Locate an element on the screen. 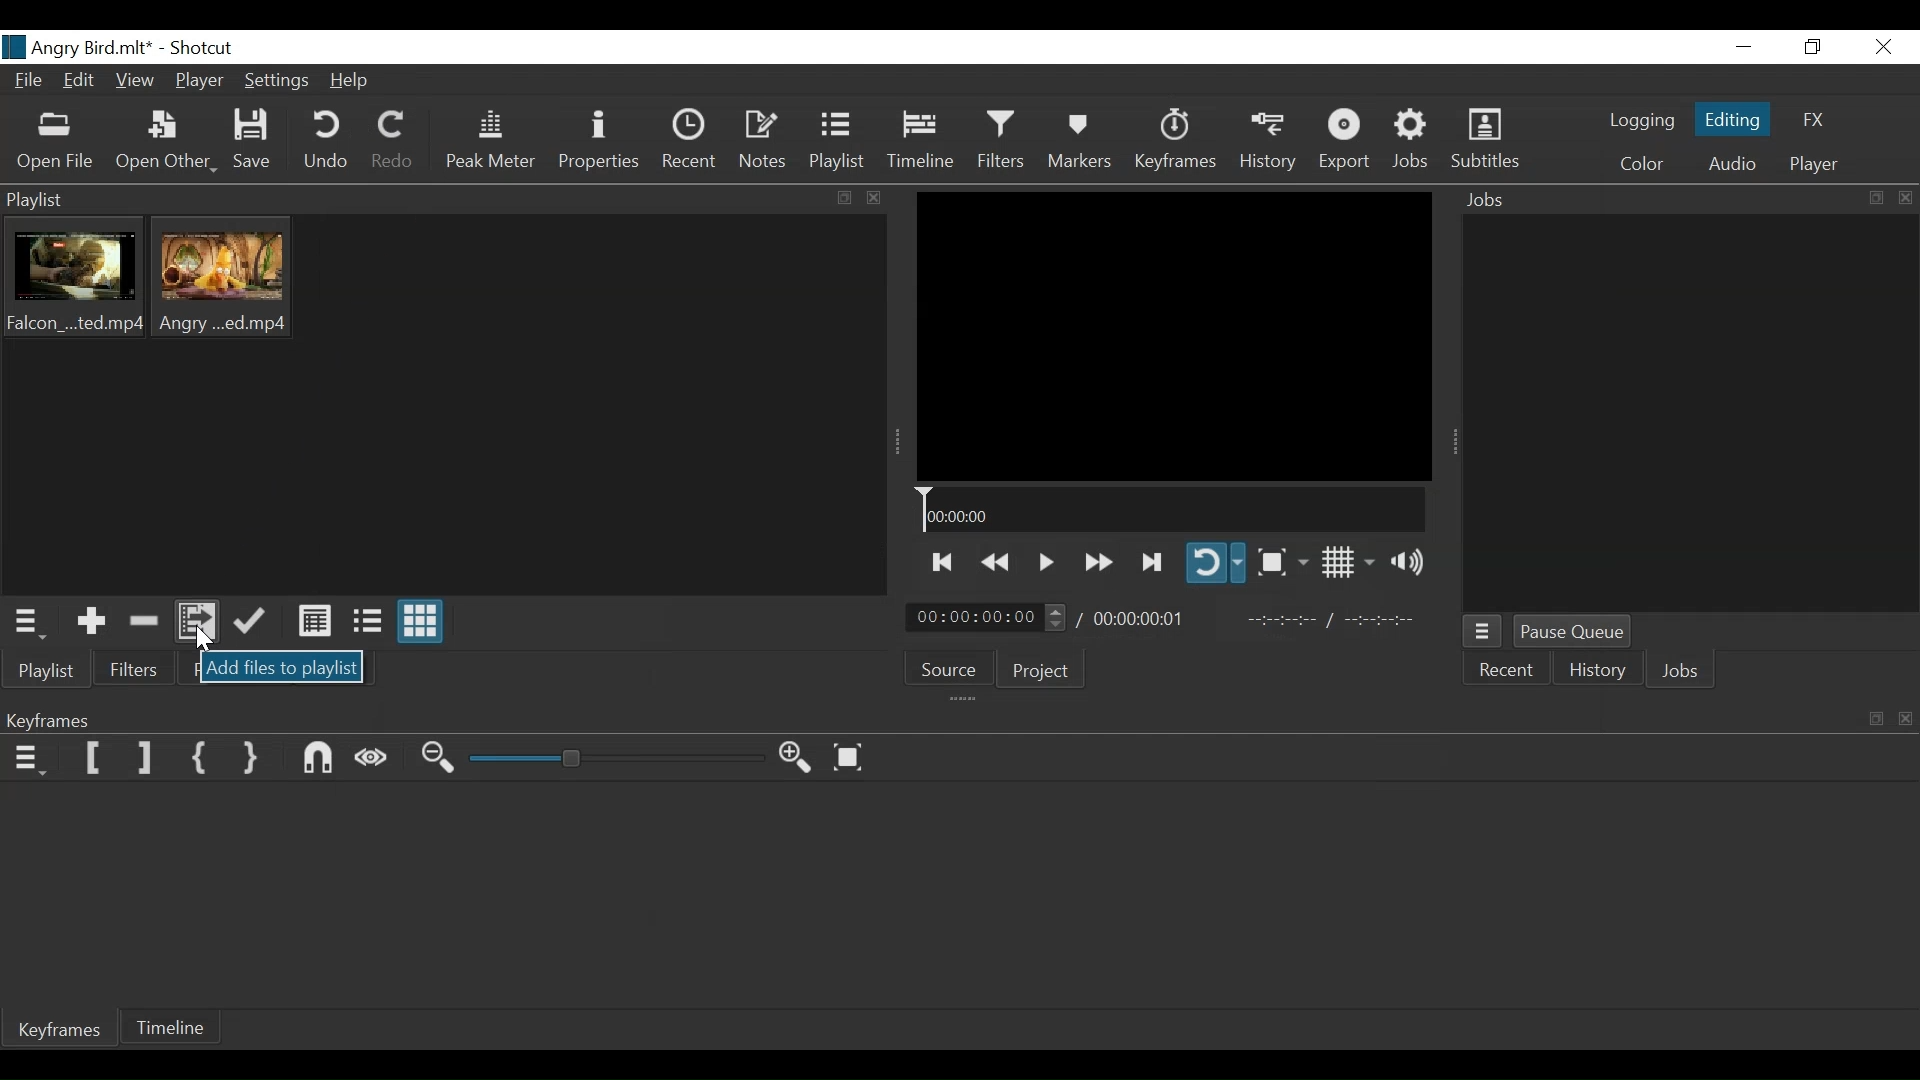  Keyframe menu is located at coordinates (26, 761).